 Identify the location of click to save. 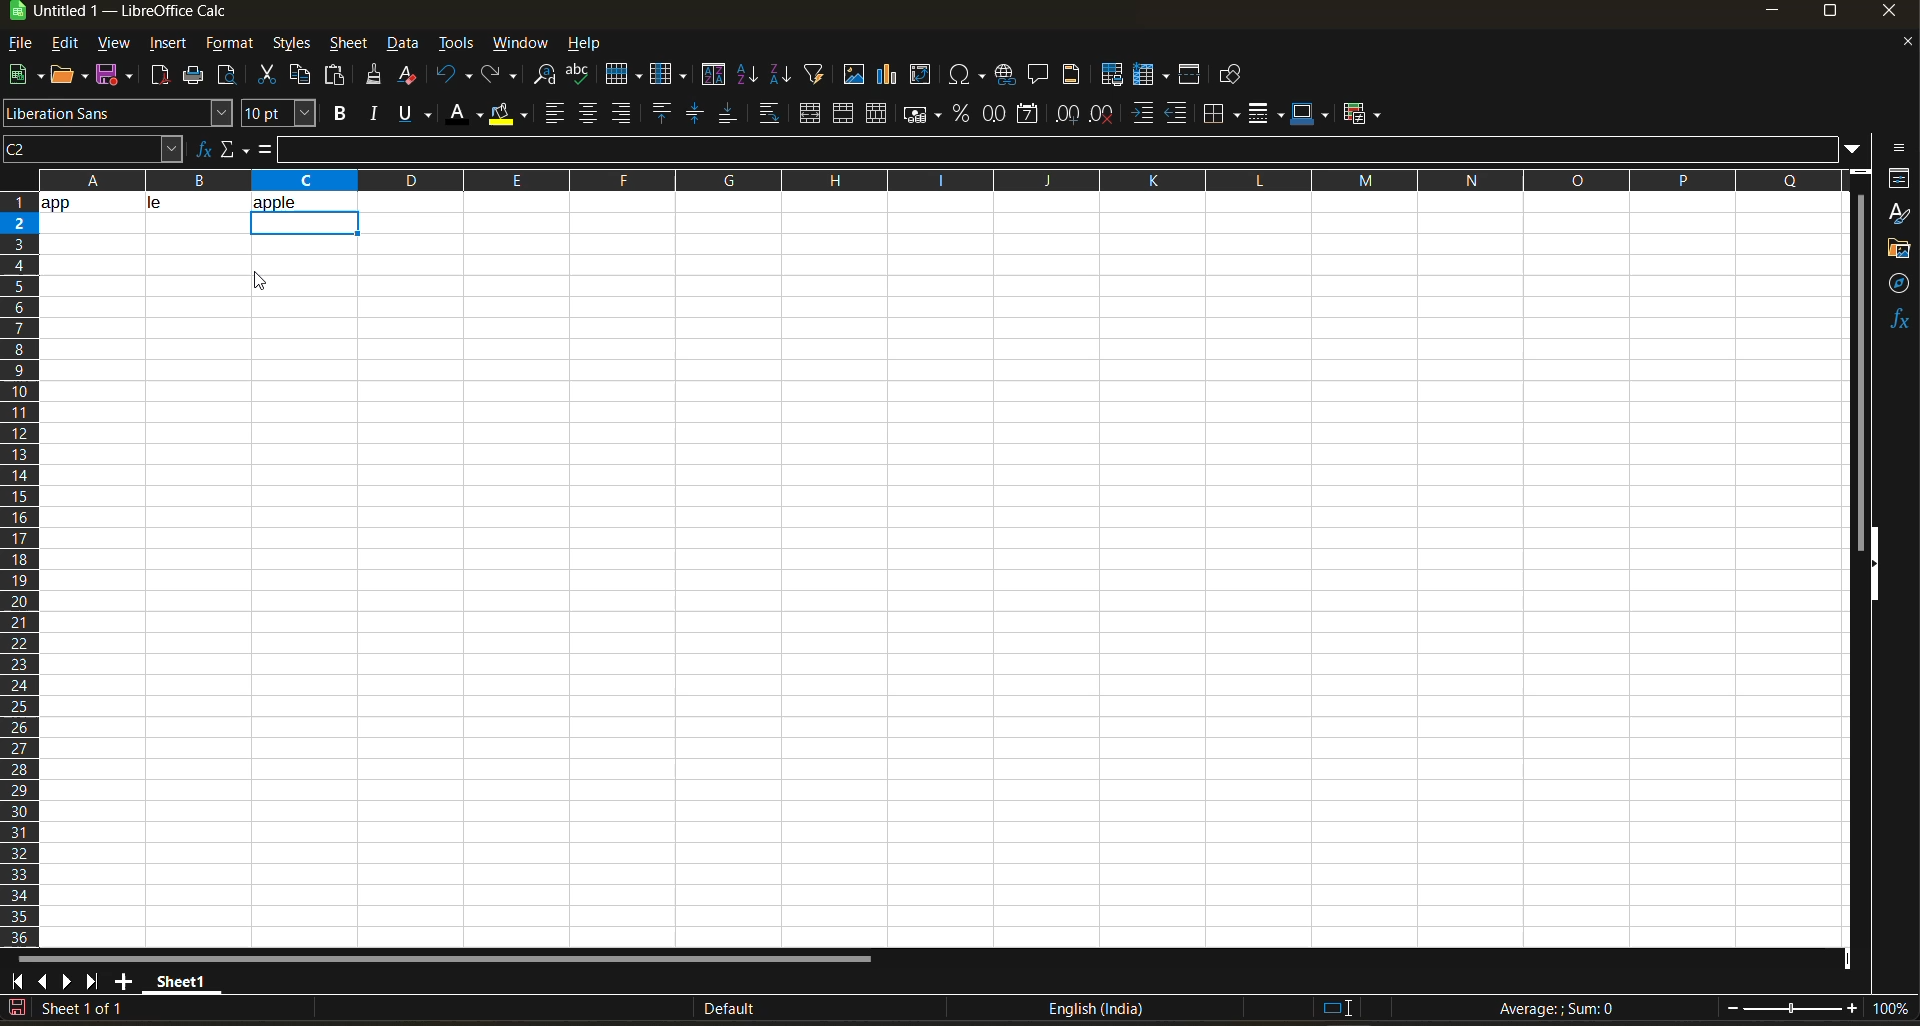
(17, 1009).